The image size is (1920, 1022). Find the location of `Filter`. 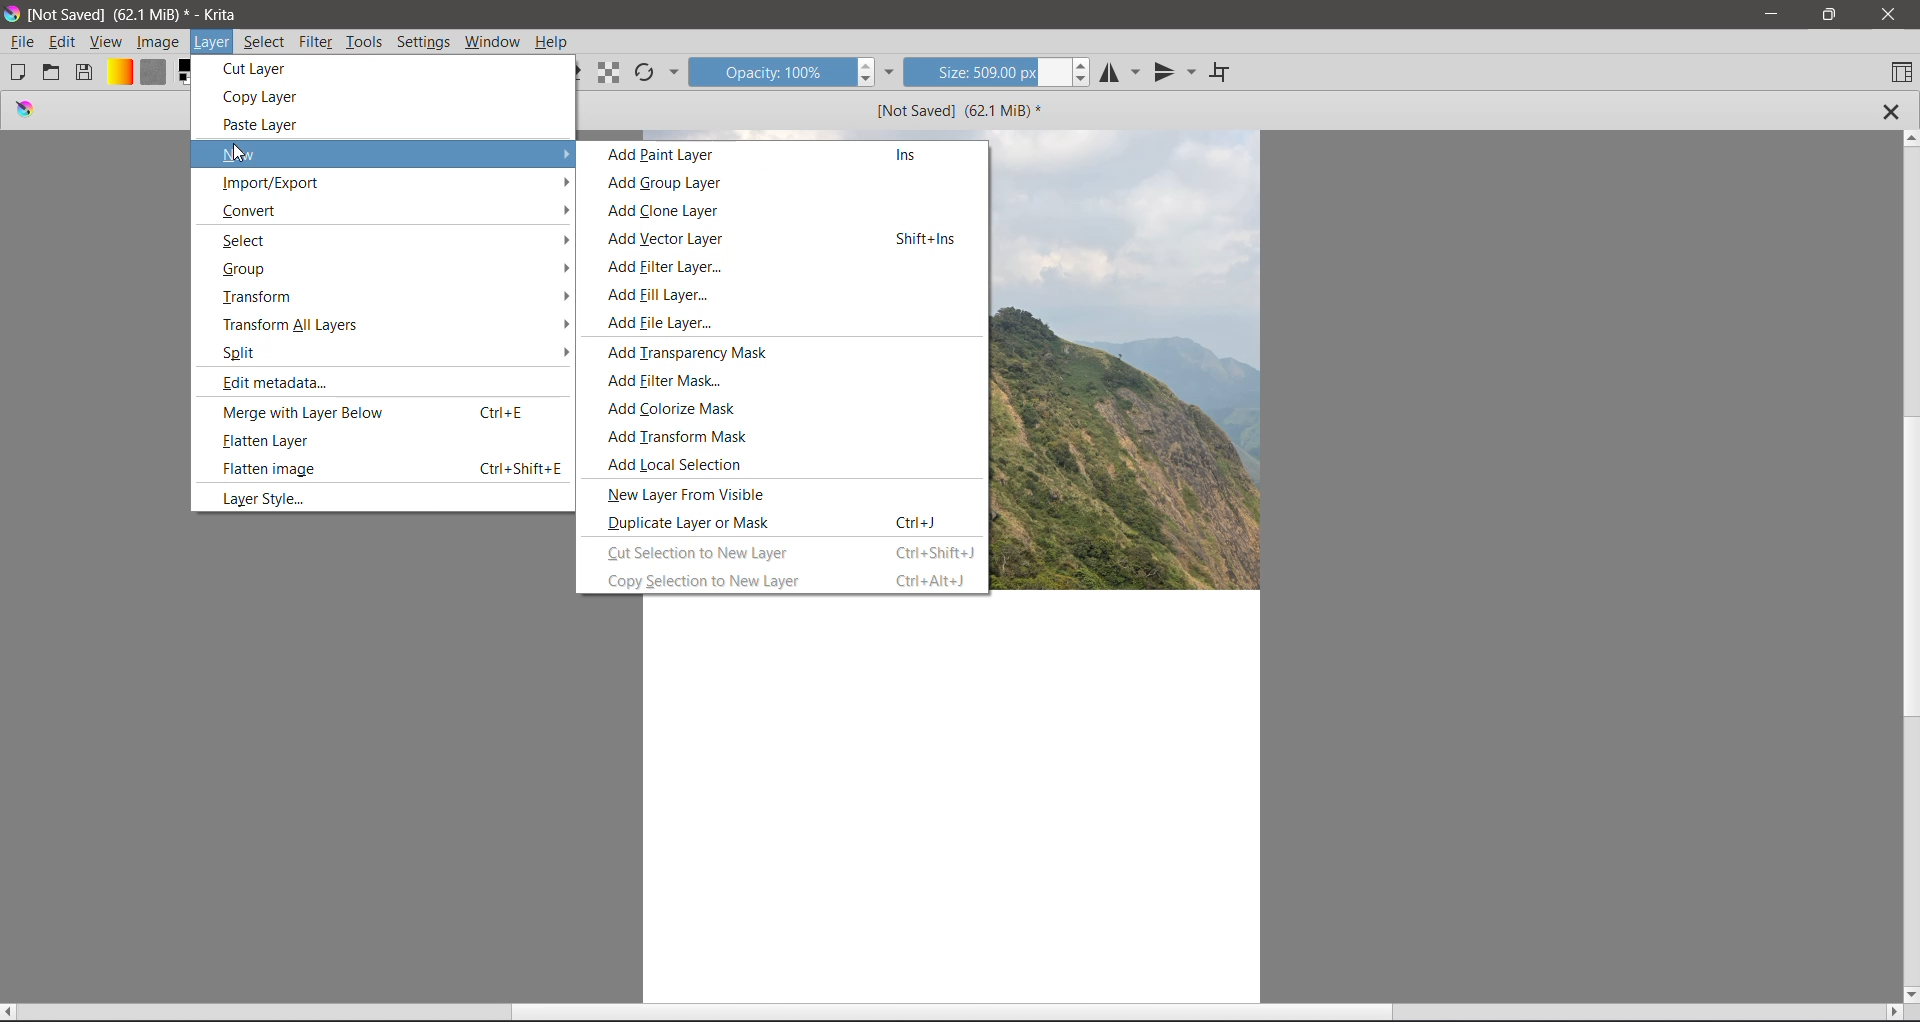

Filter is located at coordinates (317, 42).